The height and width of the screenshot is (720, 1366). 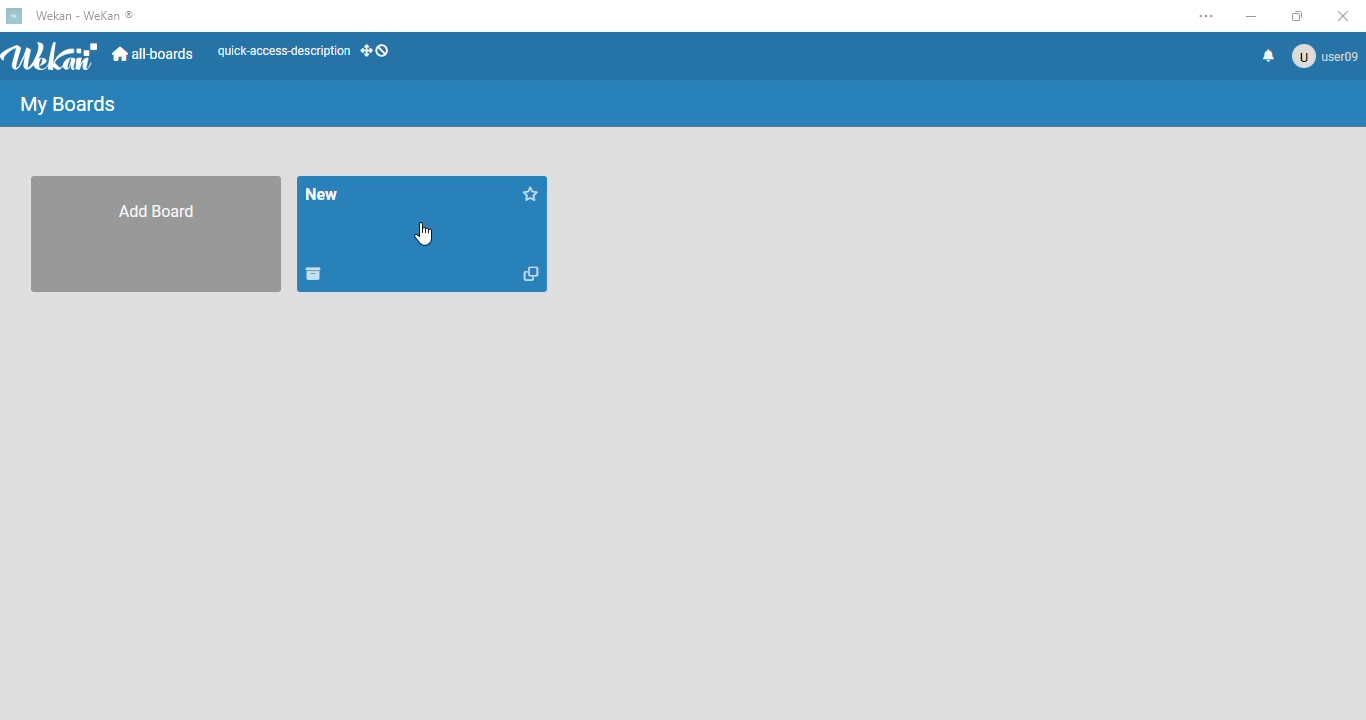 I want to click on User09, so click(x=1324, y=56).